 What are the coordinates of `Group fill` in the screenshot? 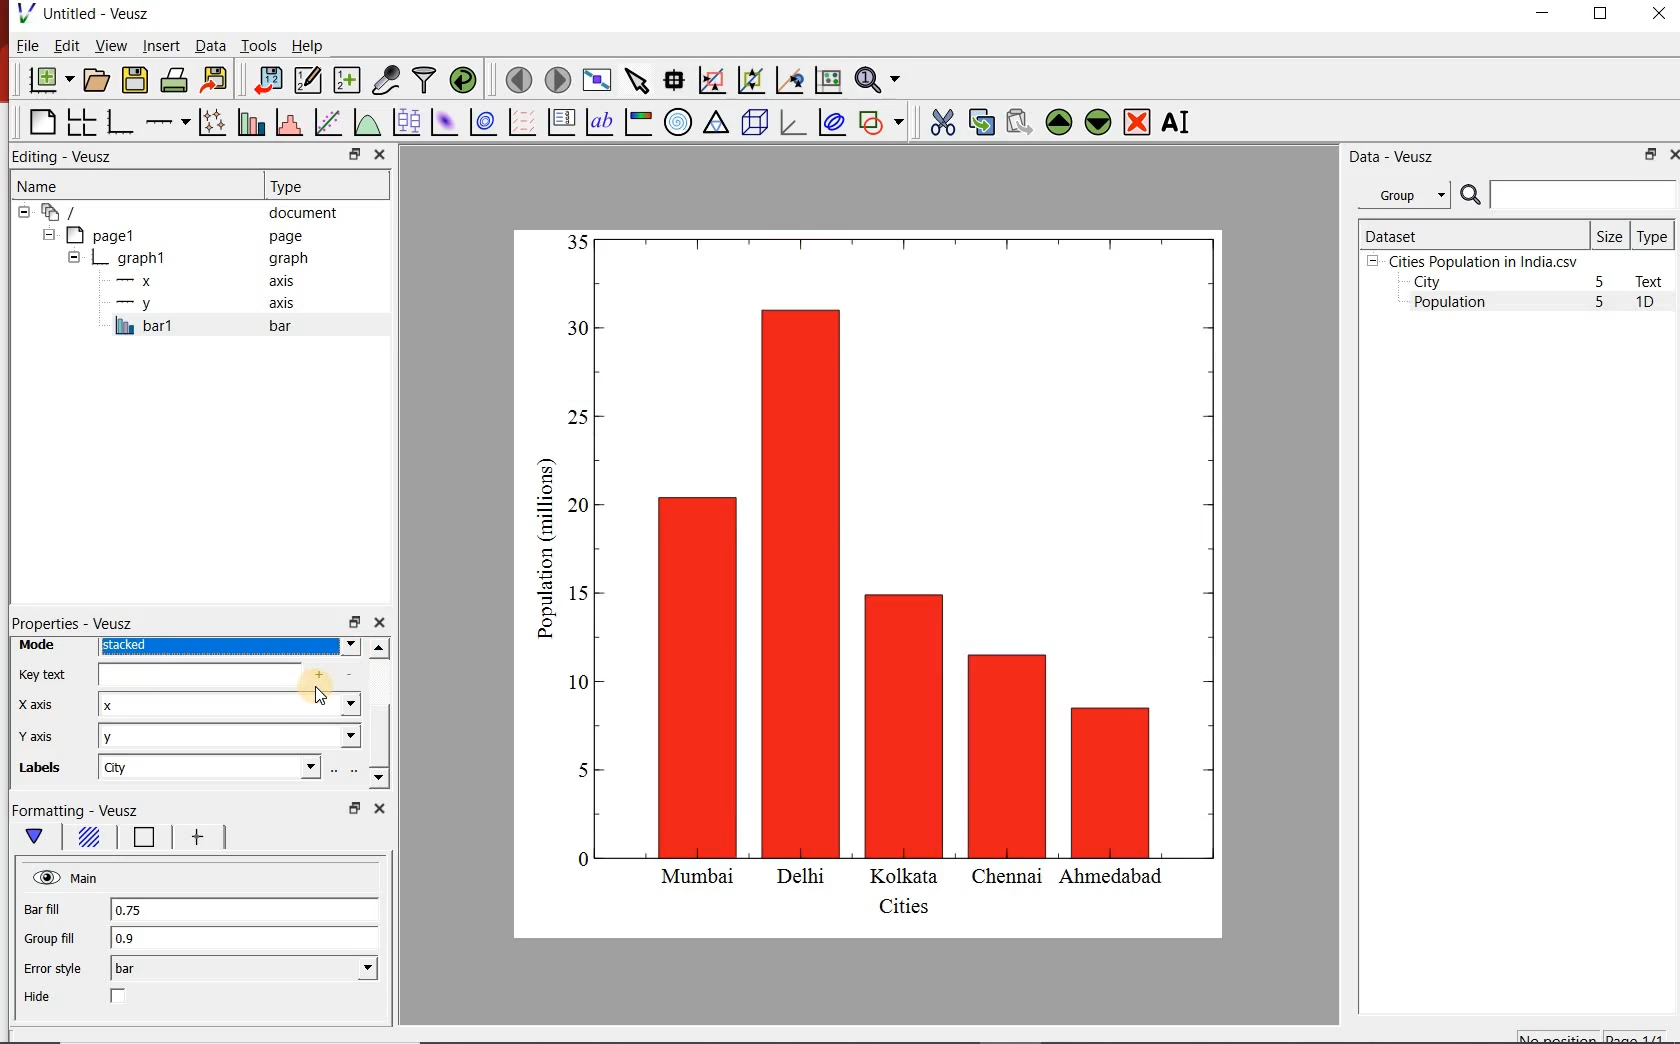 It's located at (58, 938).